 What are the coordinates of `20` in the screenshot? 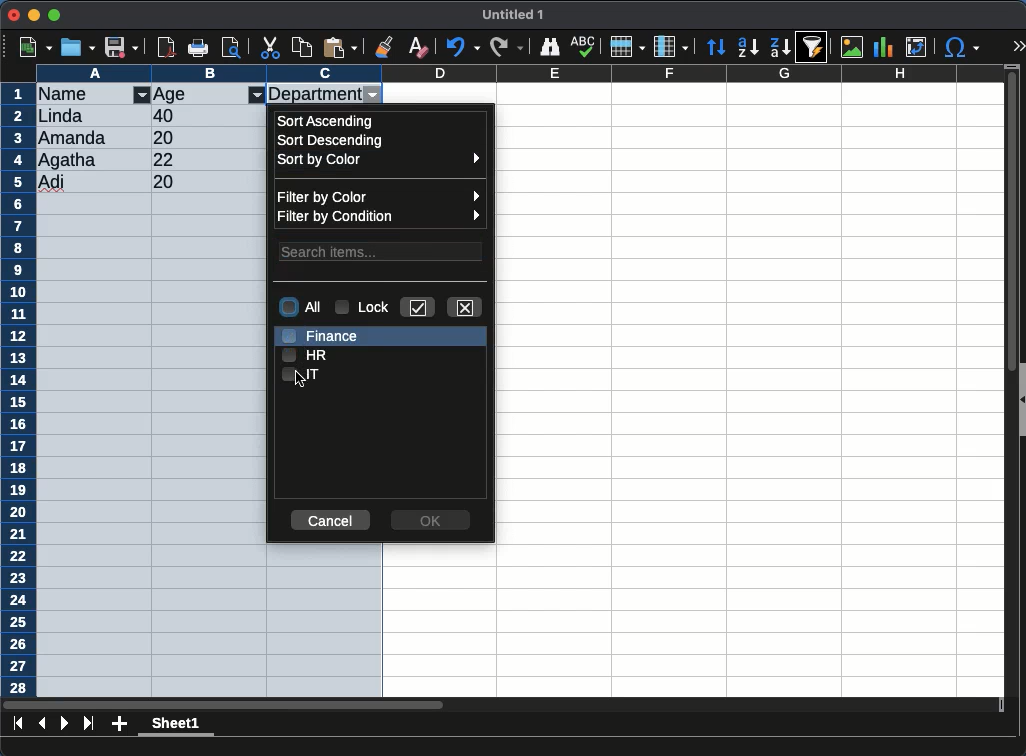 It's located at (167, 137).